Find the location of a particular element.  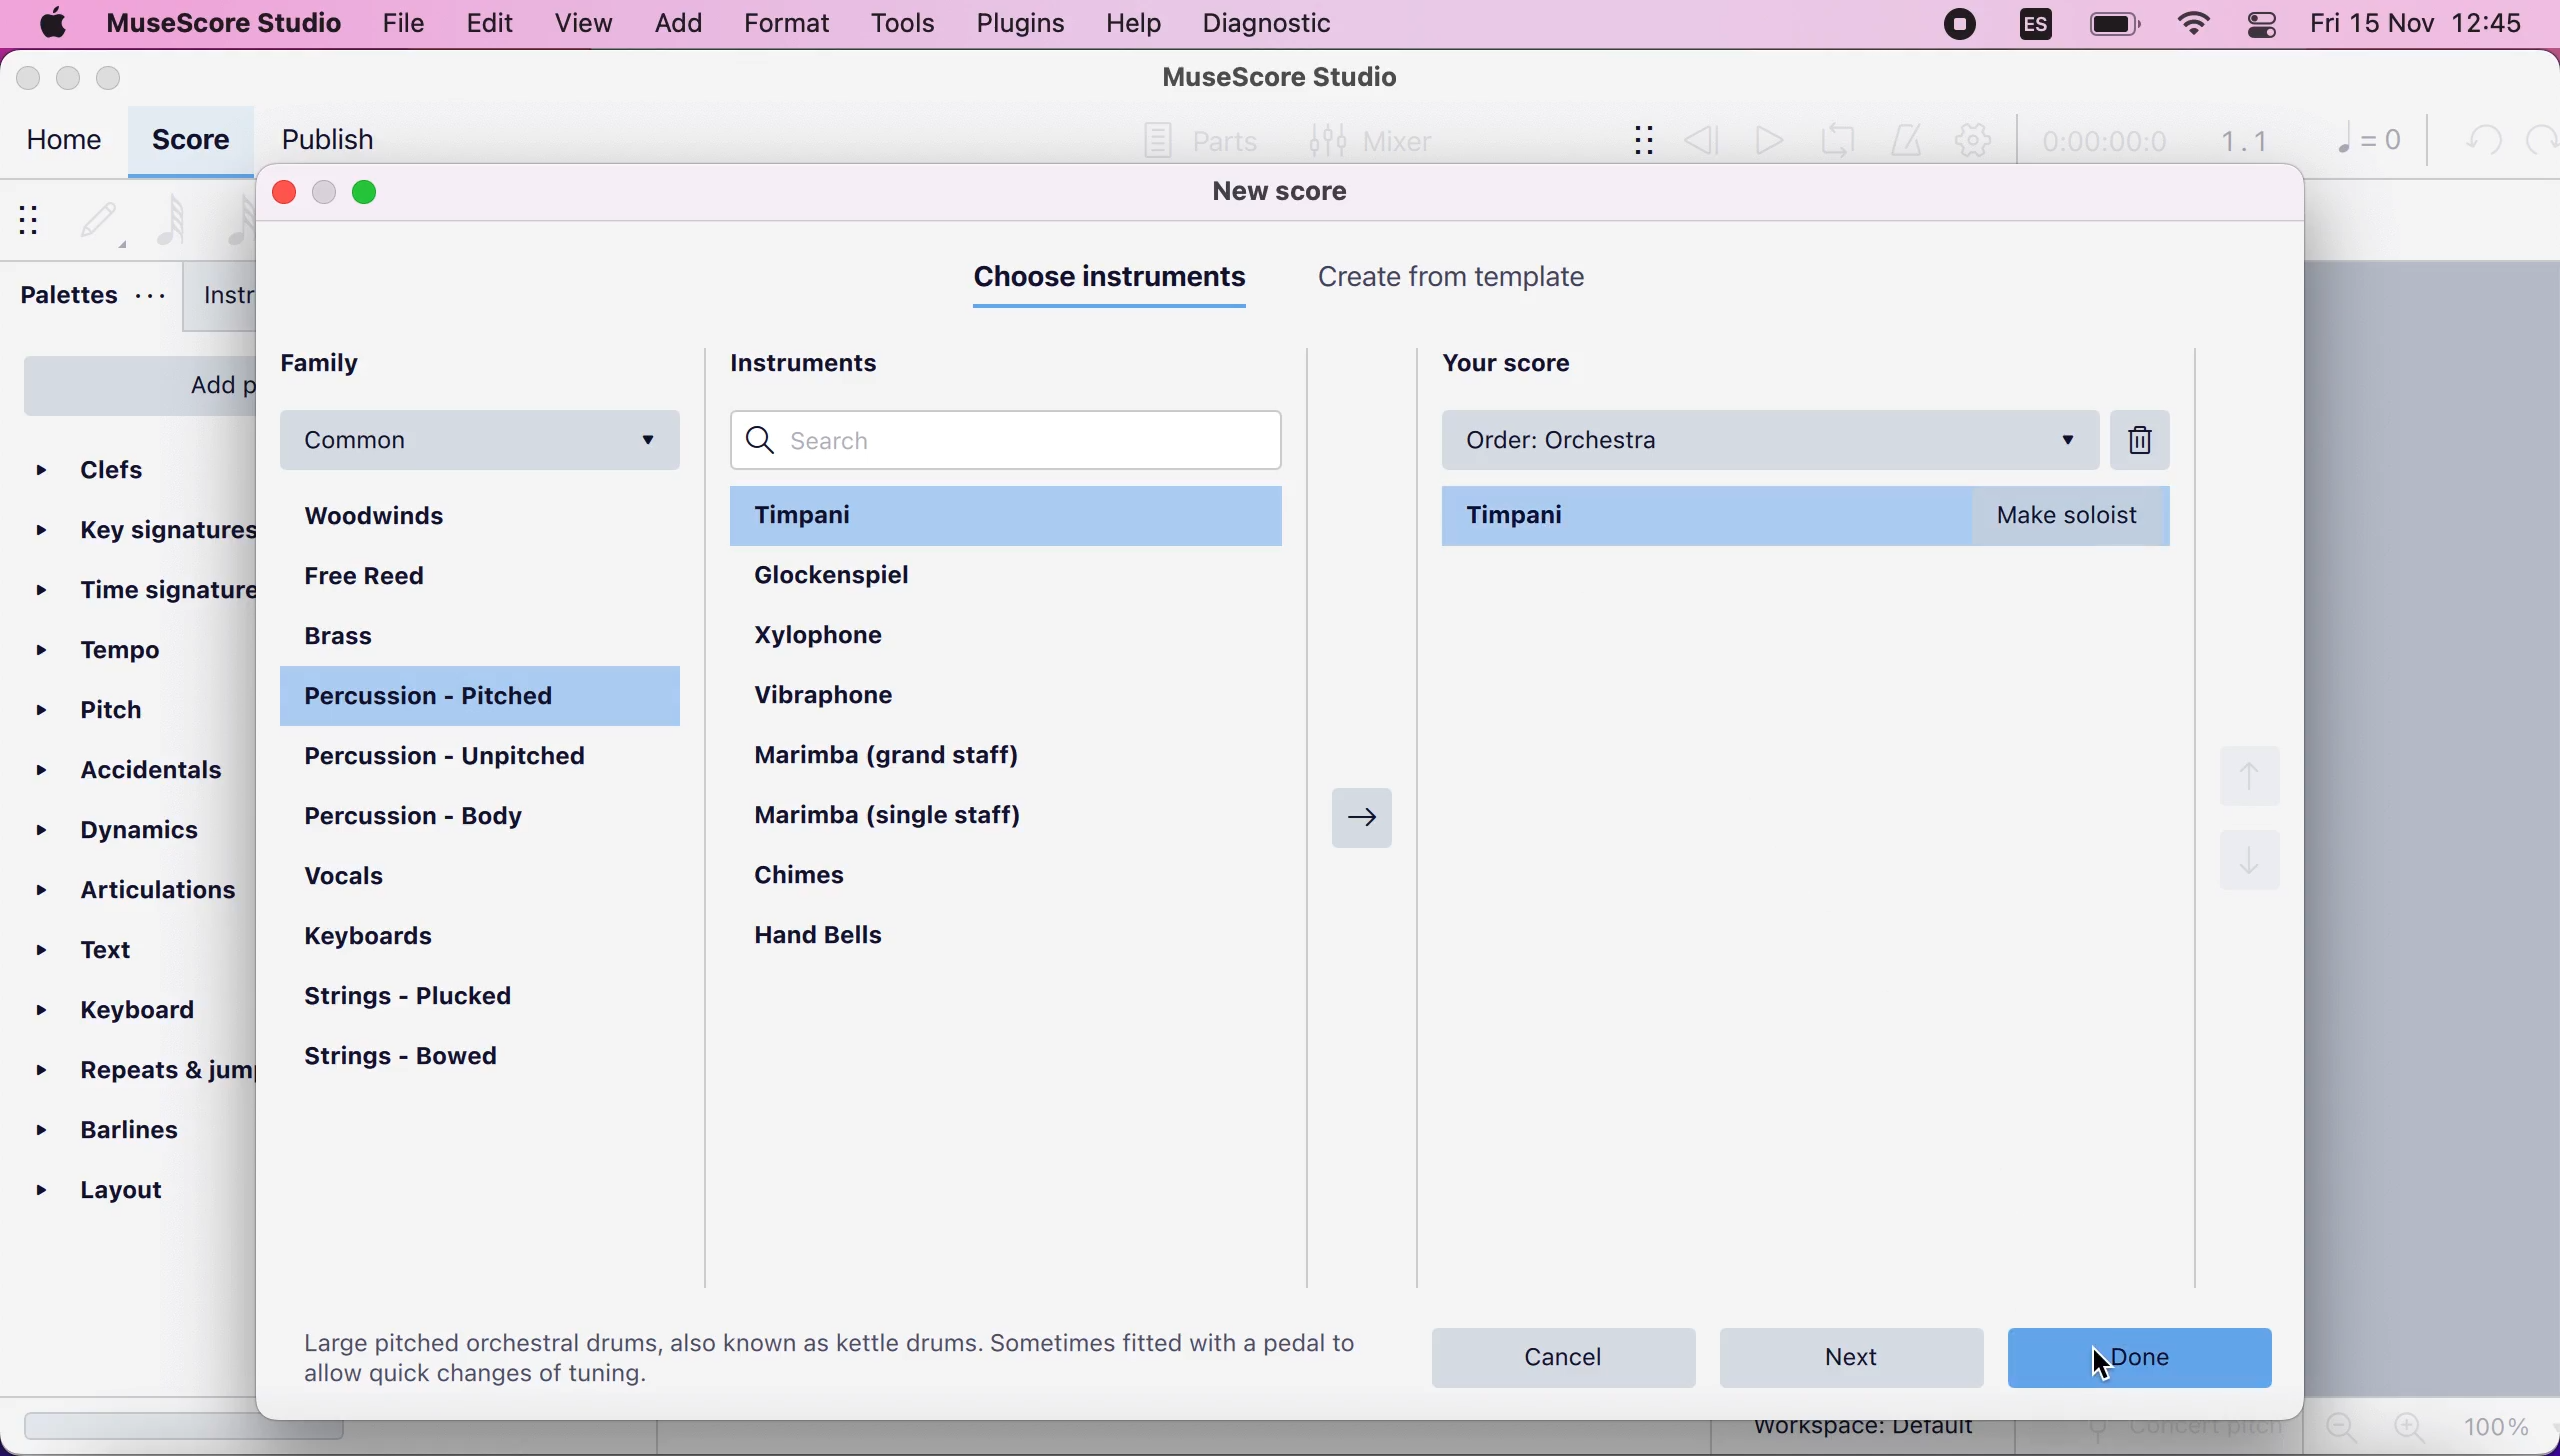

default is located at coordinates (99, 215).